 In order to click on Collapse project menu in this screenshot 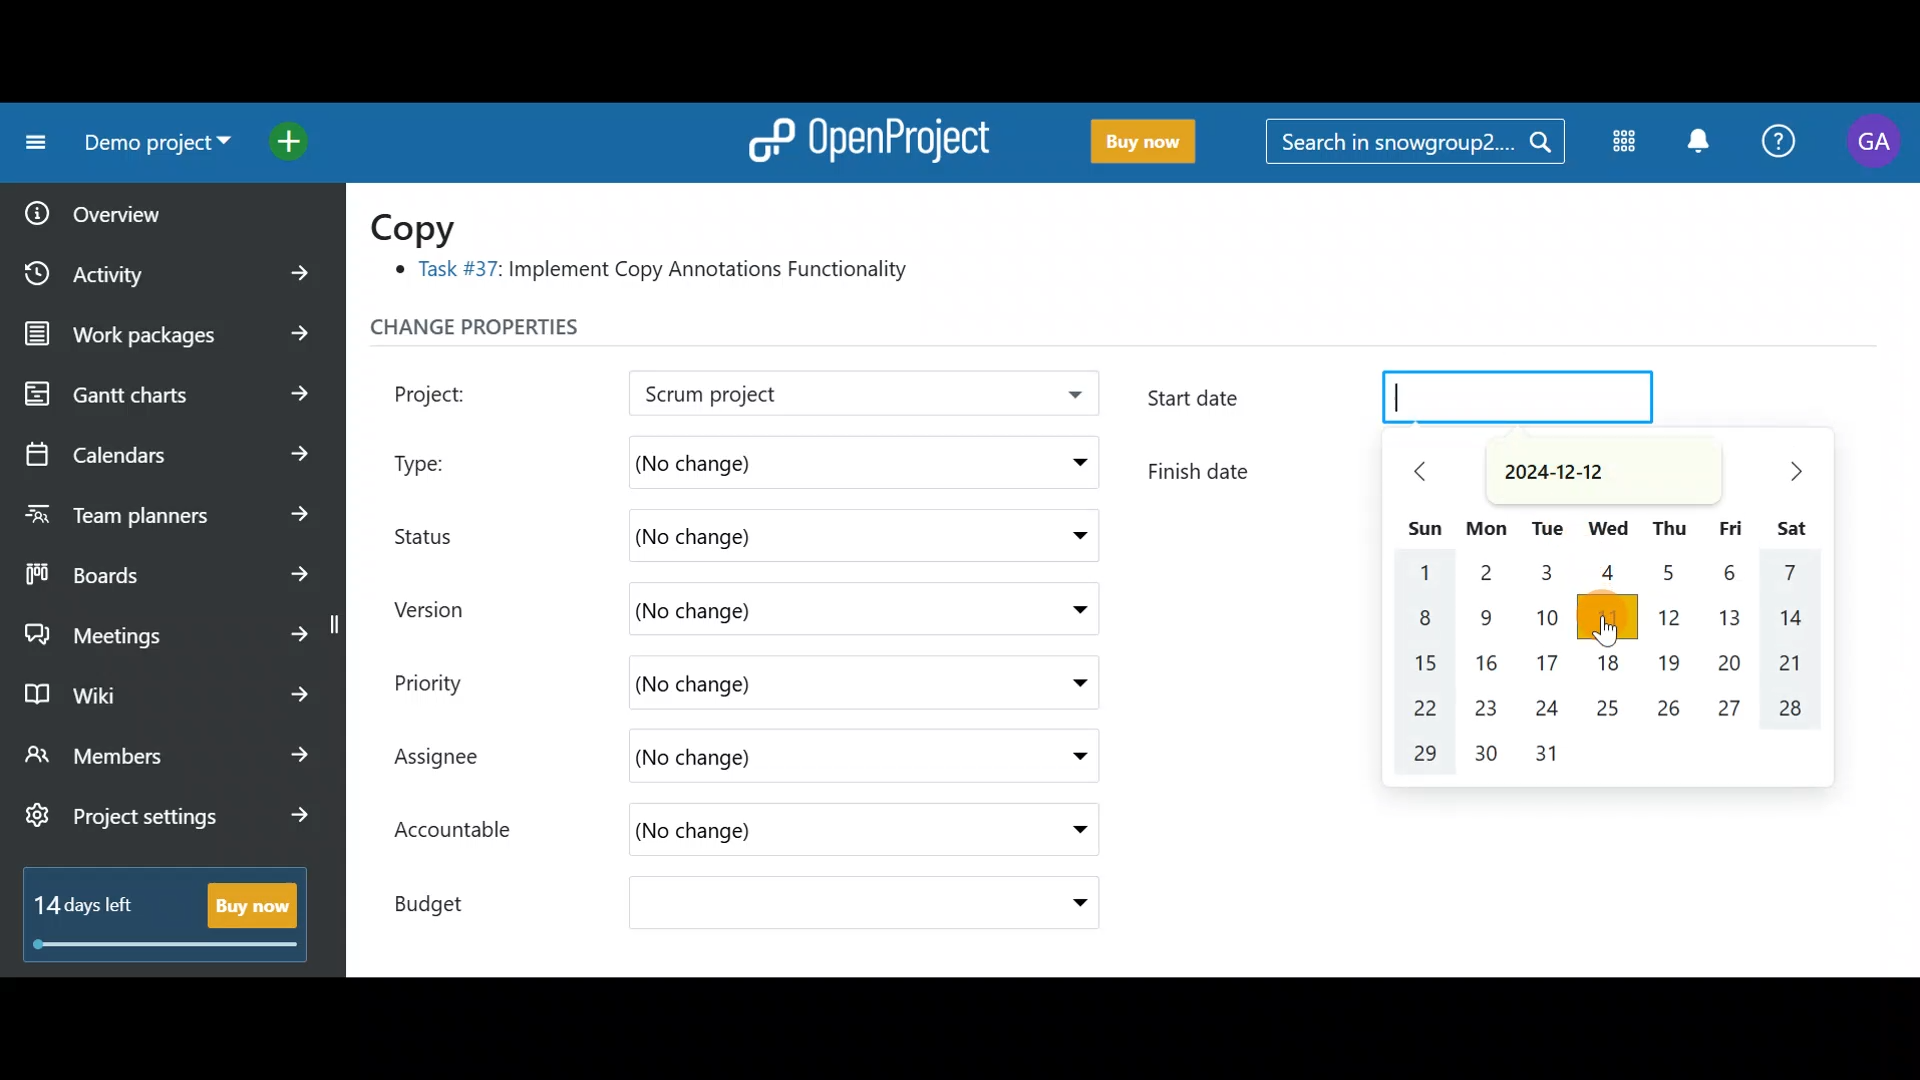, I will do `click(31, 143)`.